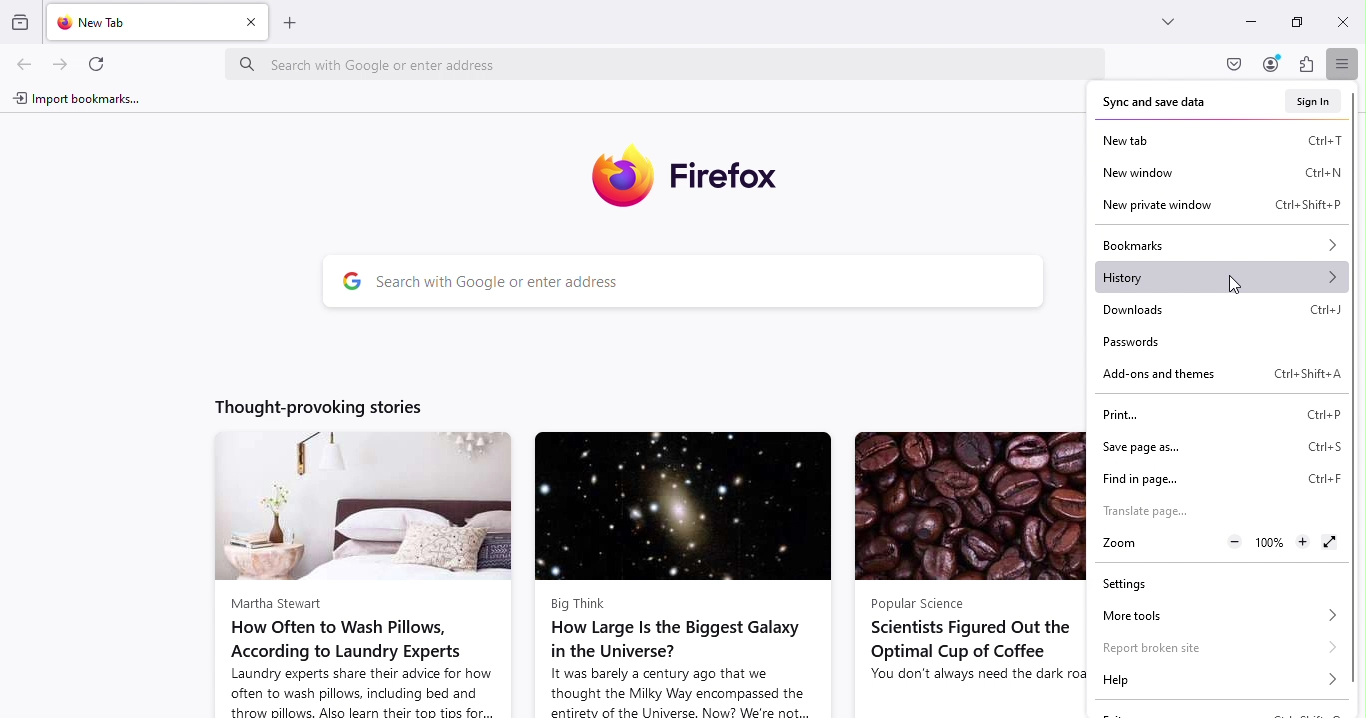  What do you see at coordinates (964, 574) in the screenshot?
I see `news article from popular science` at bounding box center [964, 574].